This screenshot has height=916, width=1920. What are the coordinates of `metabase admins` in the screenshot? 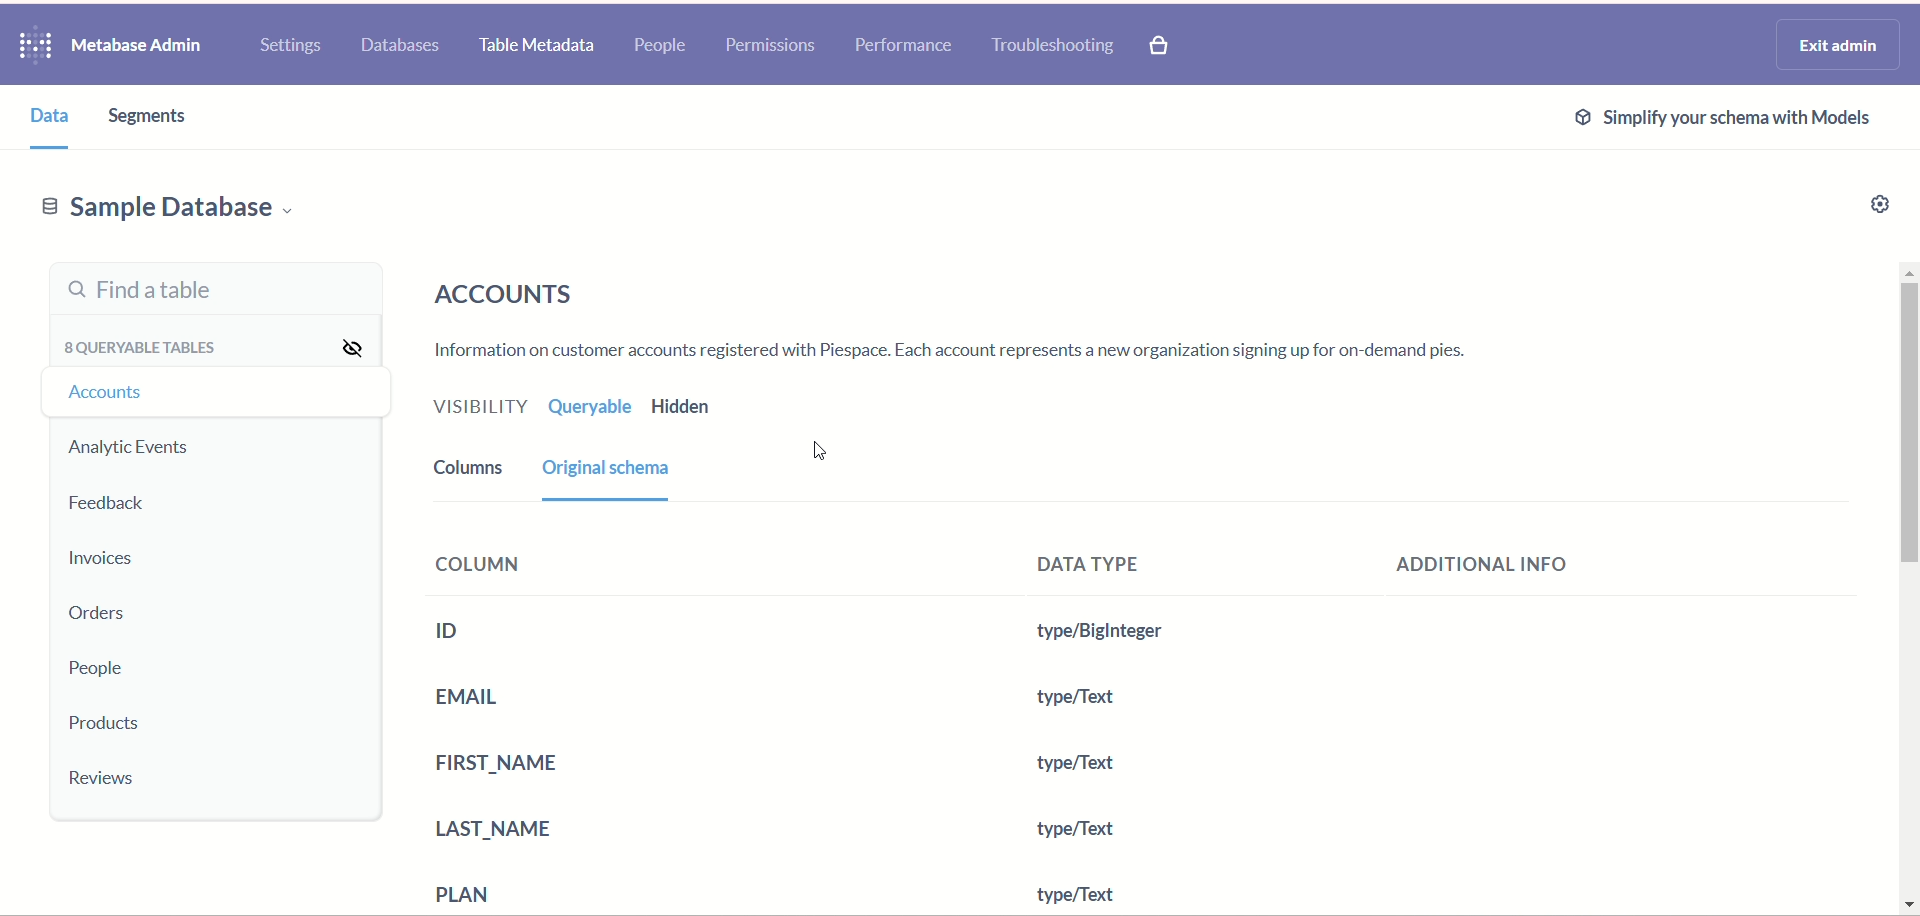 It's located at (136, 46).